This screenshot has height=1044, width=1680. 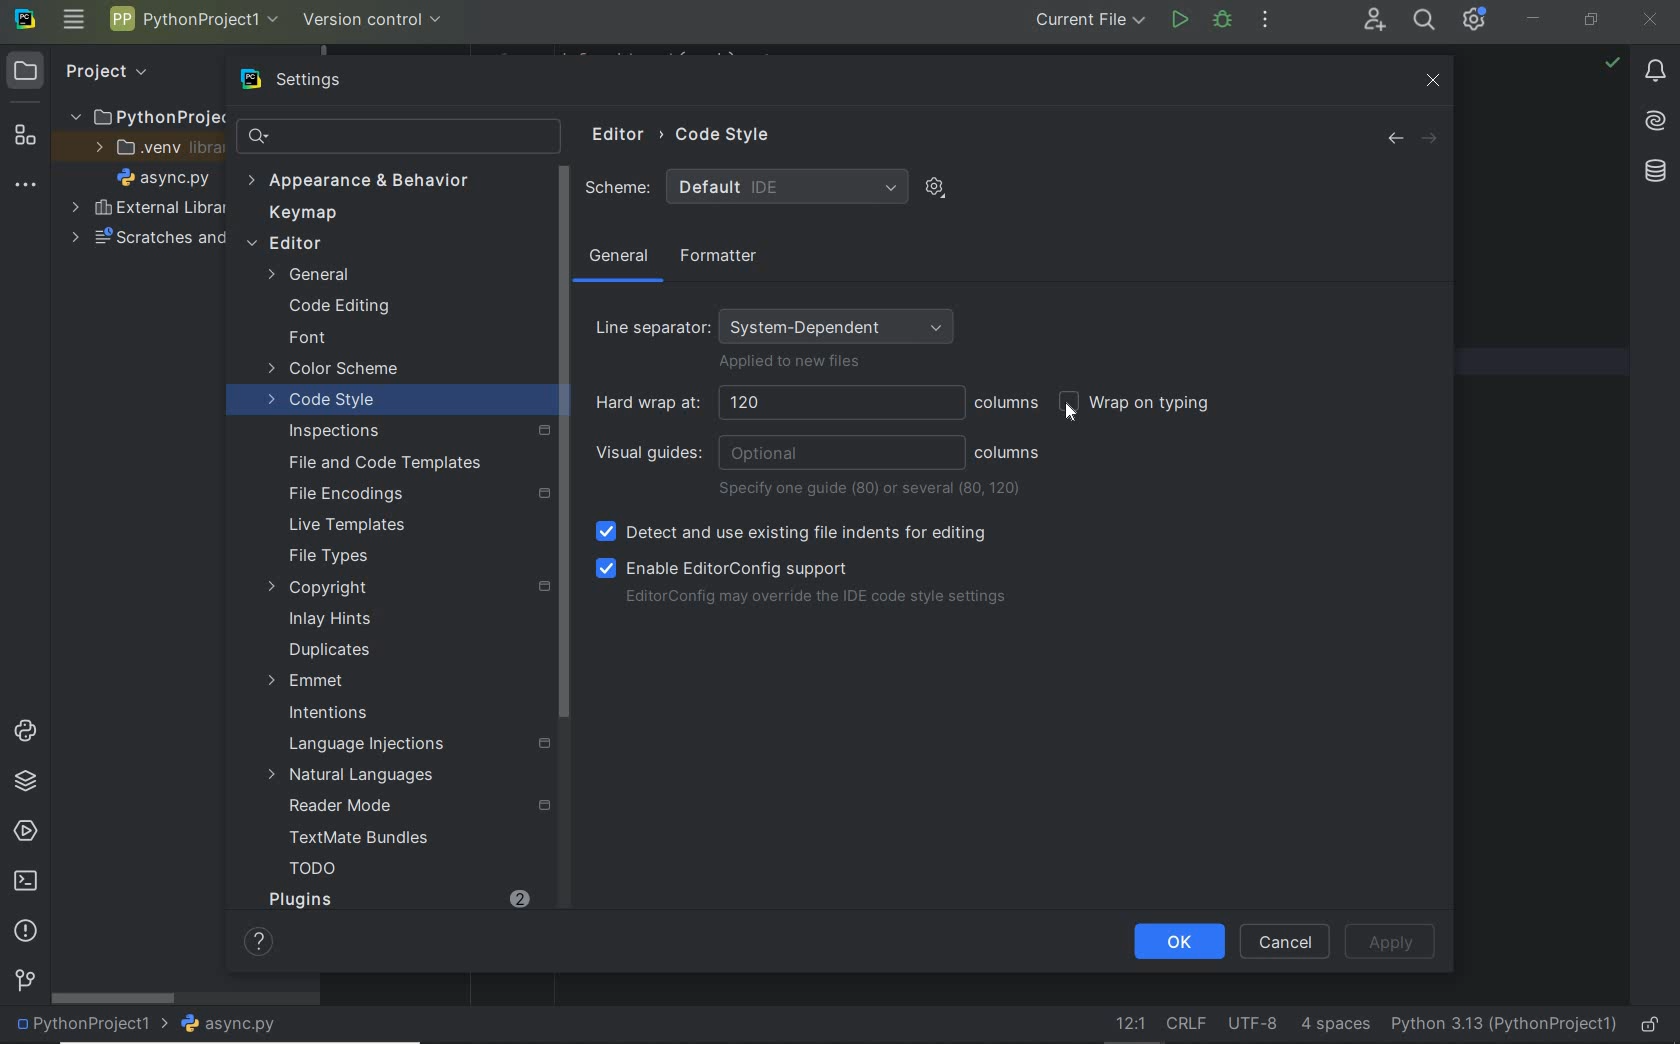 I want to click on back, so click(x=1394, y=139).